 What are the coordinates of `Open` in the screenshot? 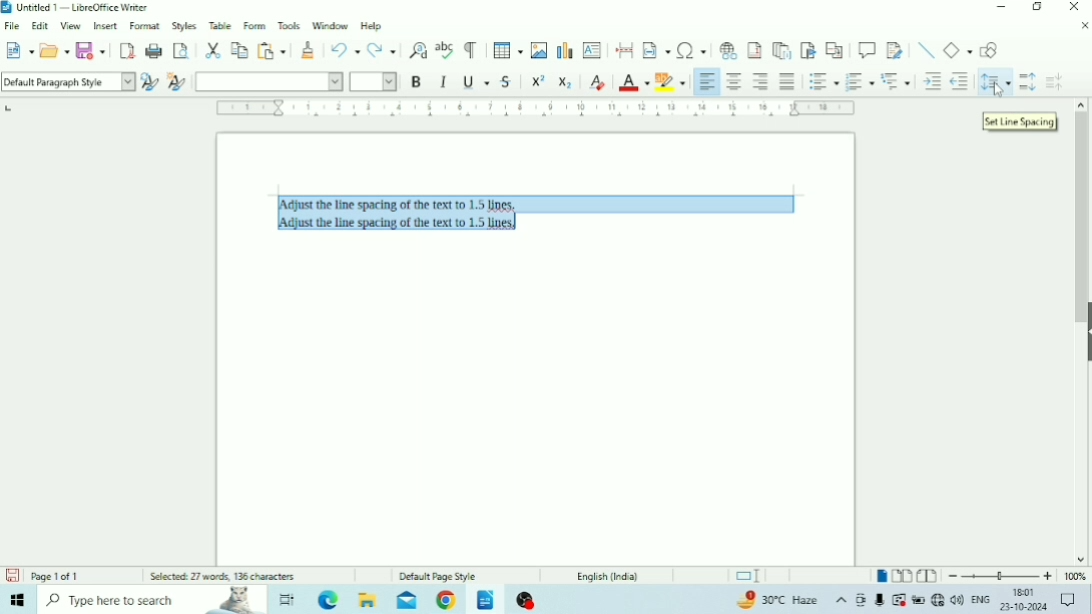 It's located at (55, 50).